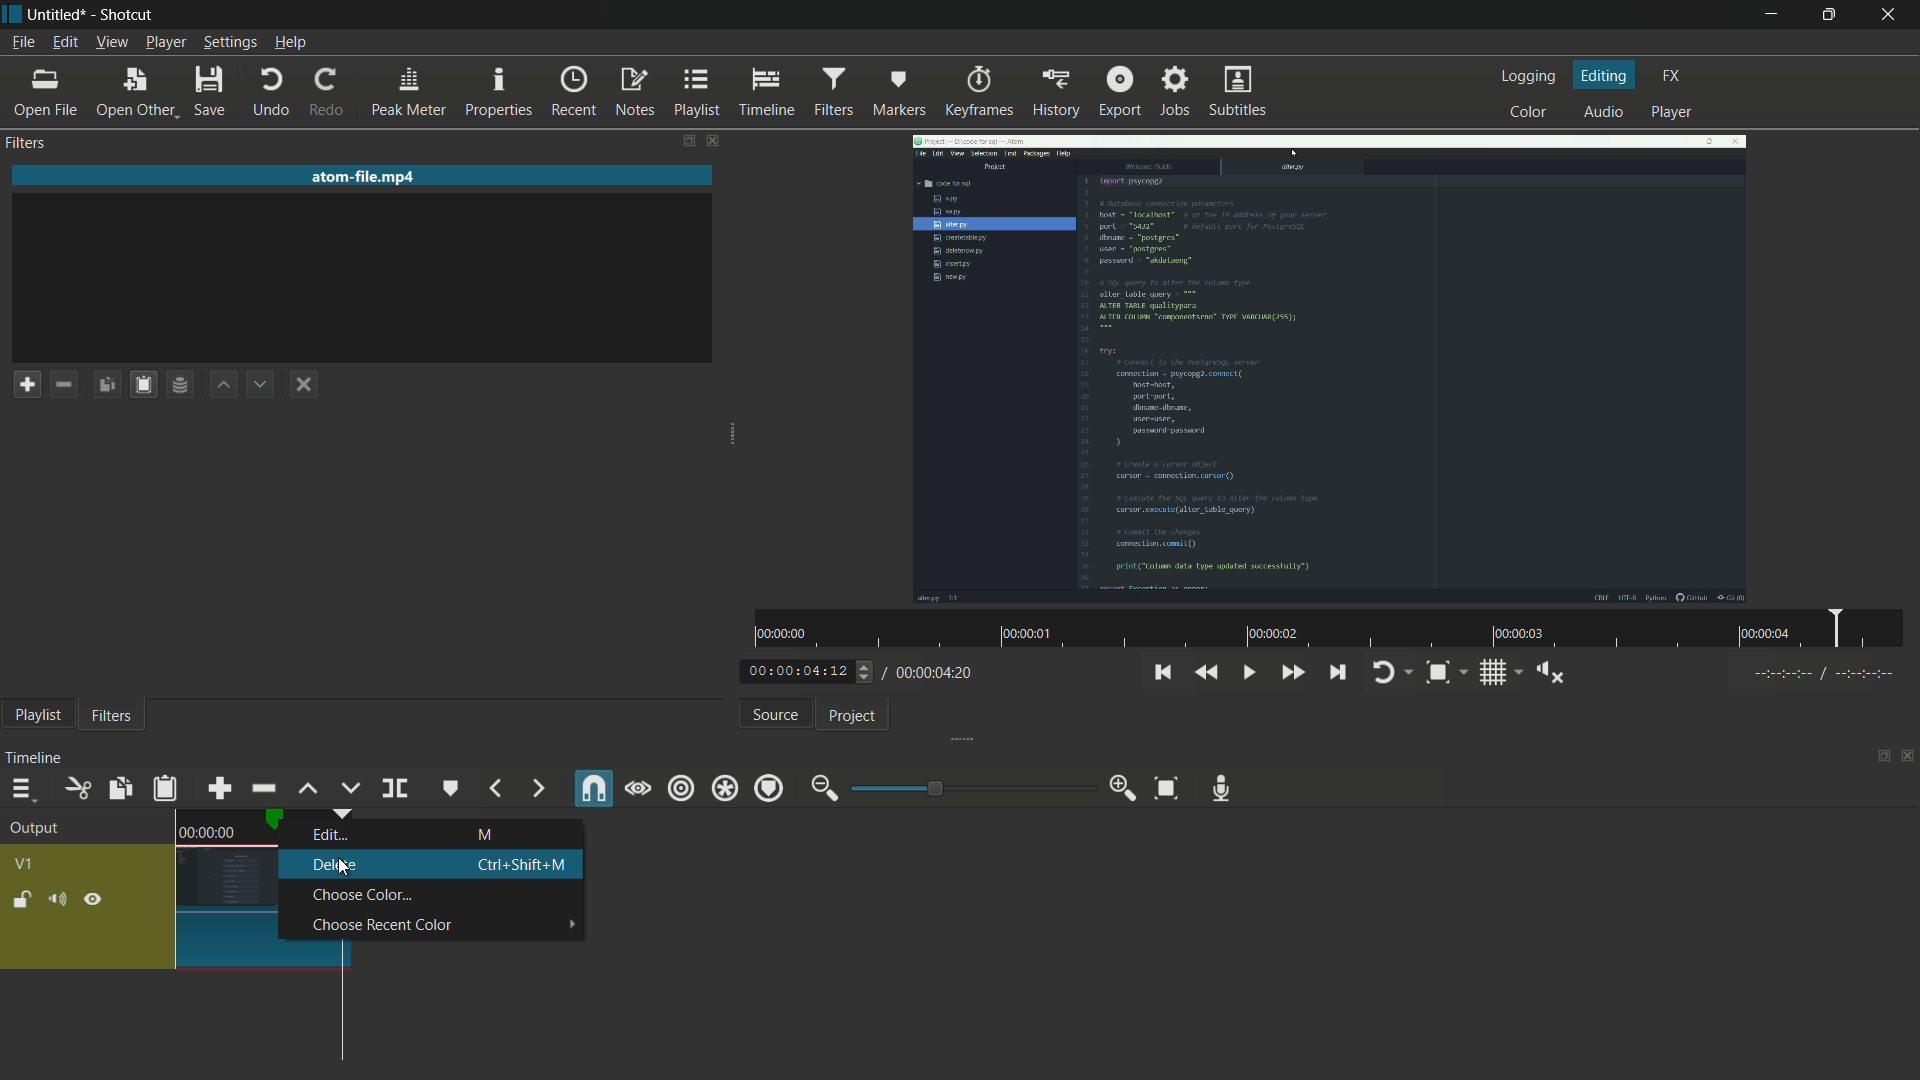  I want to click on imported video file, so click(1330, 371).